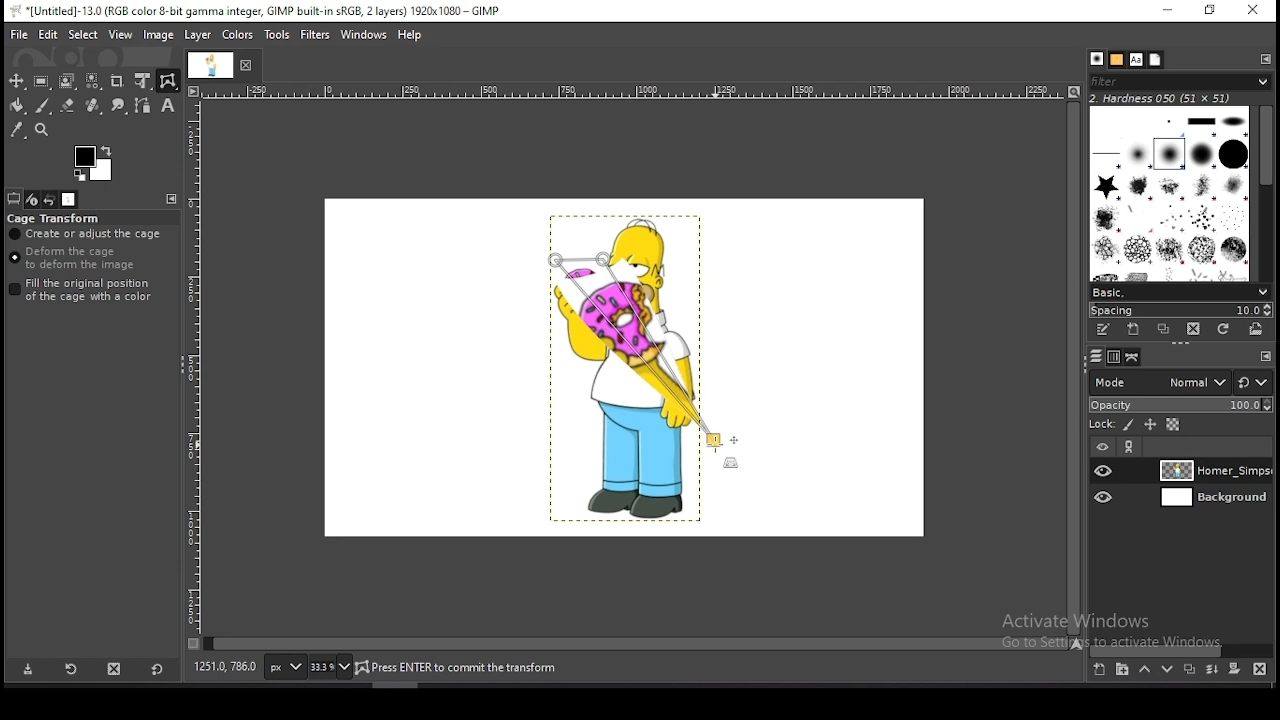 This screenshot has width=1280, height=720. Describe the element at coordinates (1195, 330) in the screenshot. I see `delete brush` at that location.